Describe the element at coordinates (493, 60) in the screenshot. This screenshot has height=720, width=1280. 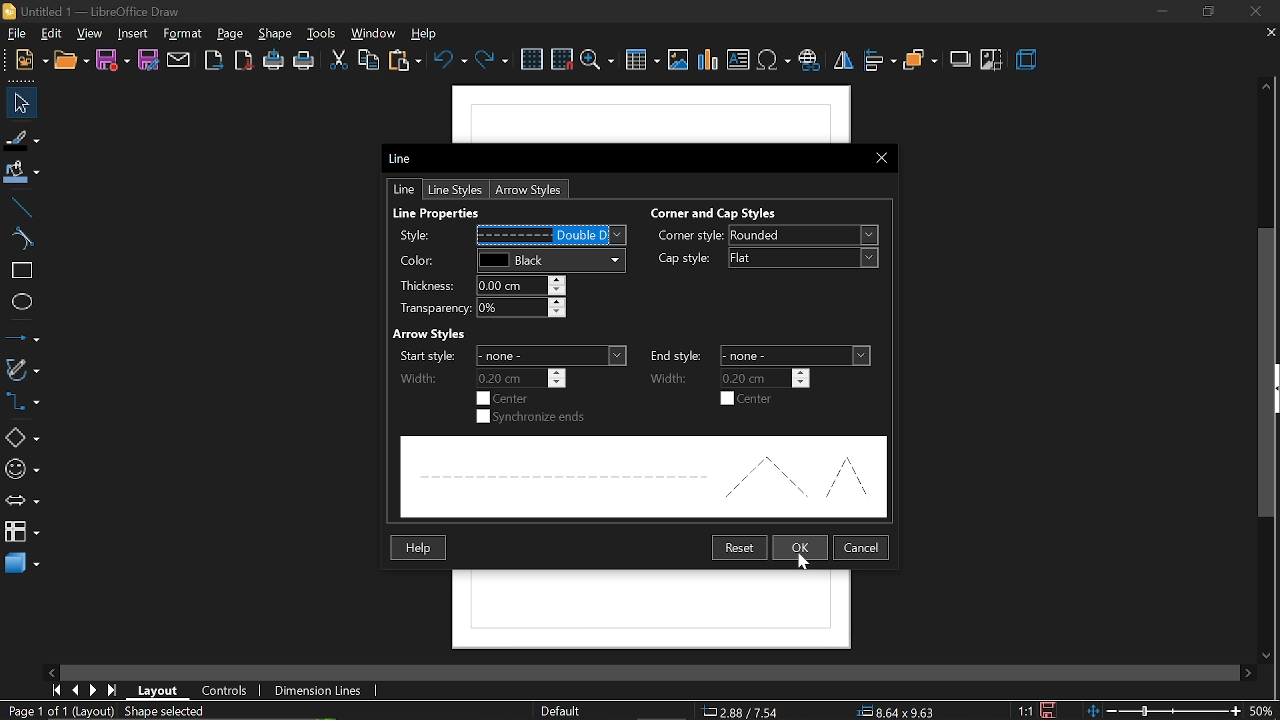
I see `redo` at that location.